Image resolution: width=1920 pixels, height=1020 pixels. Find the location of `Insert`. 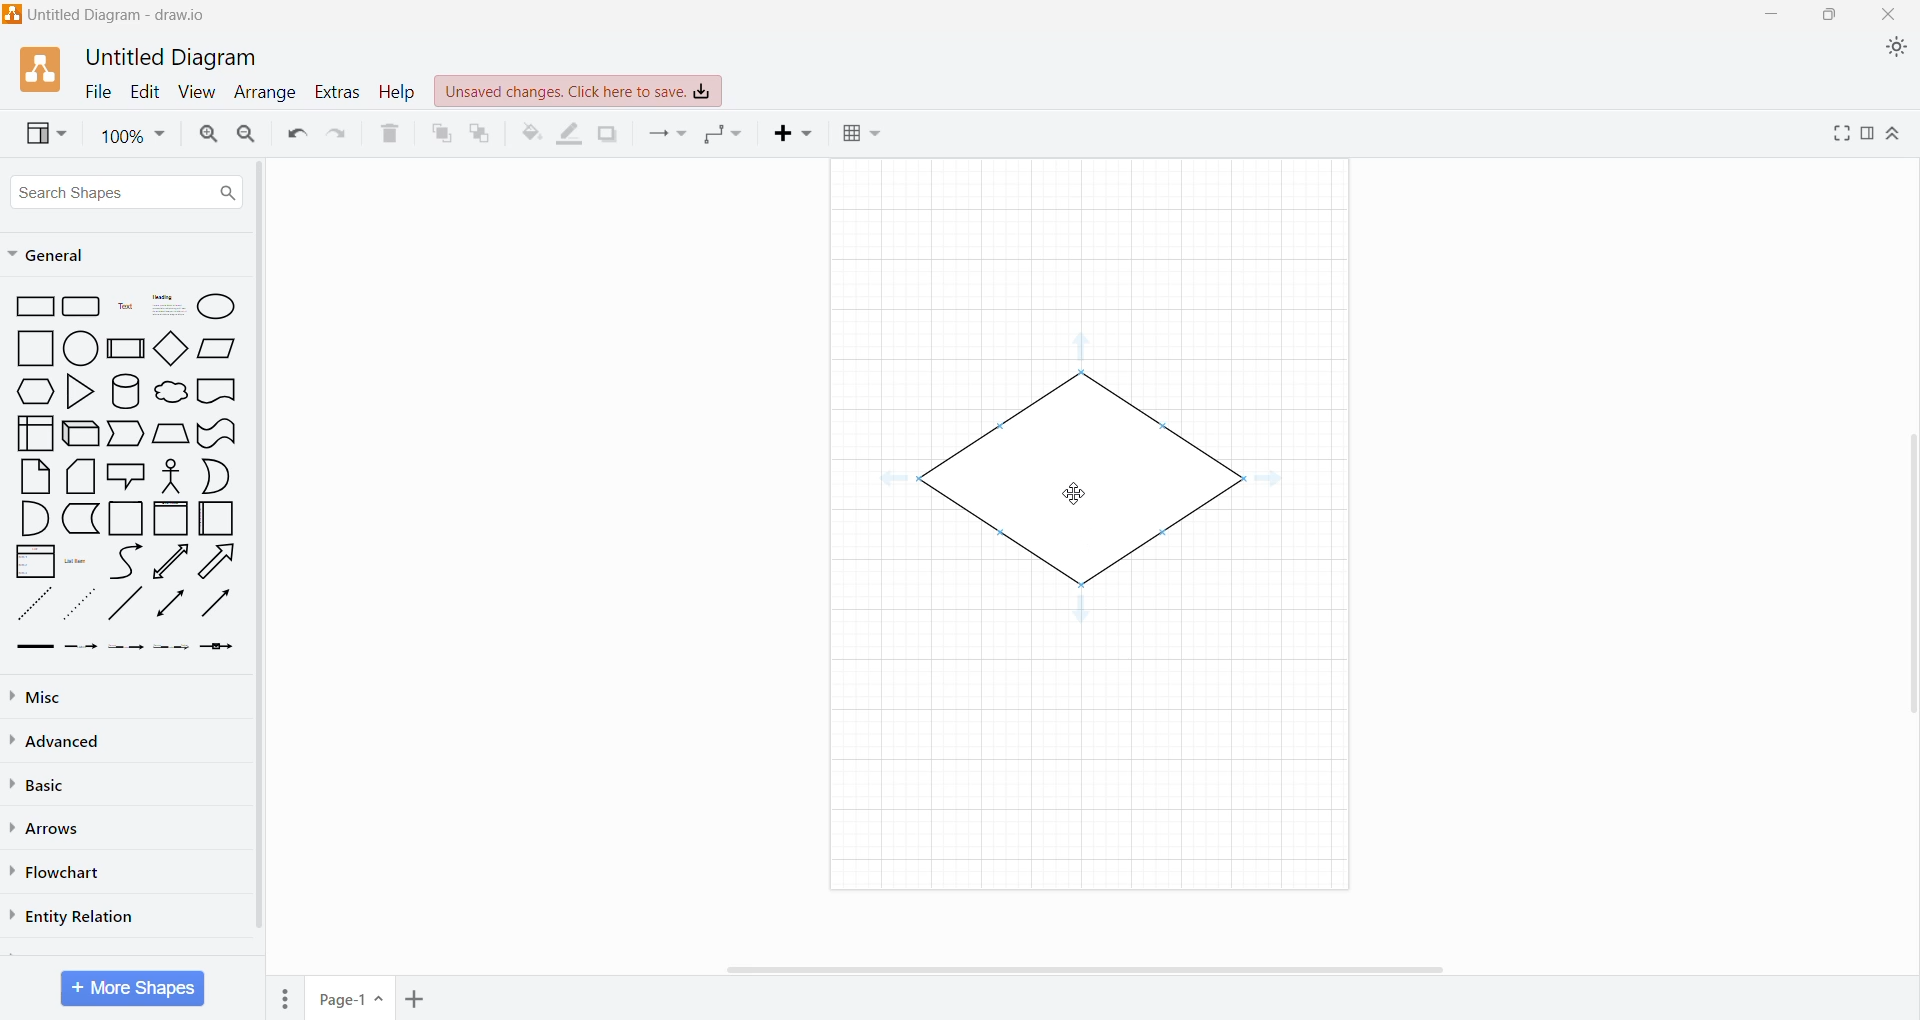

Insert is located at coordinates (791, 133).